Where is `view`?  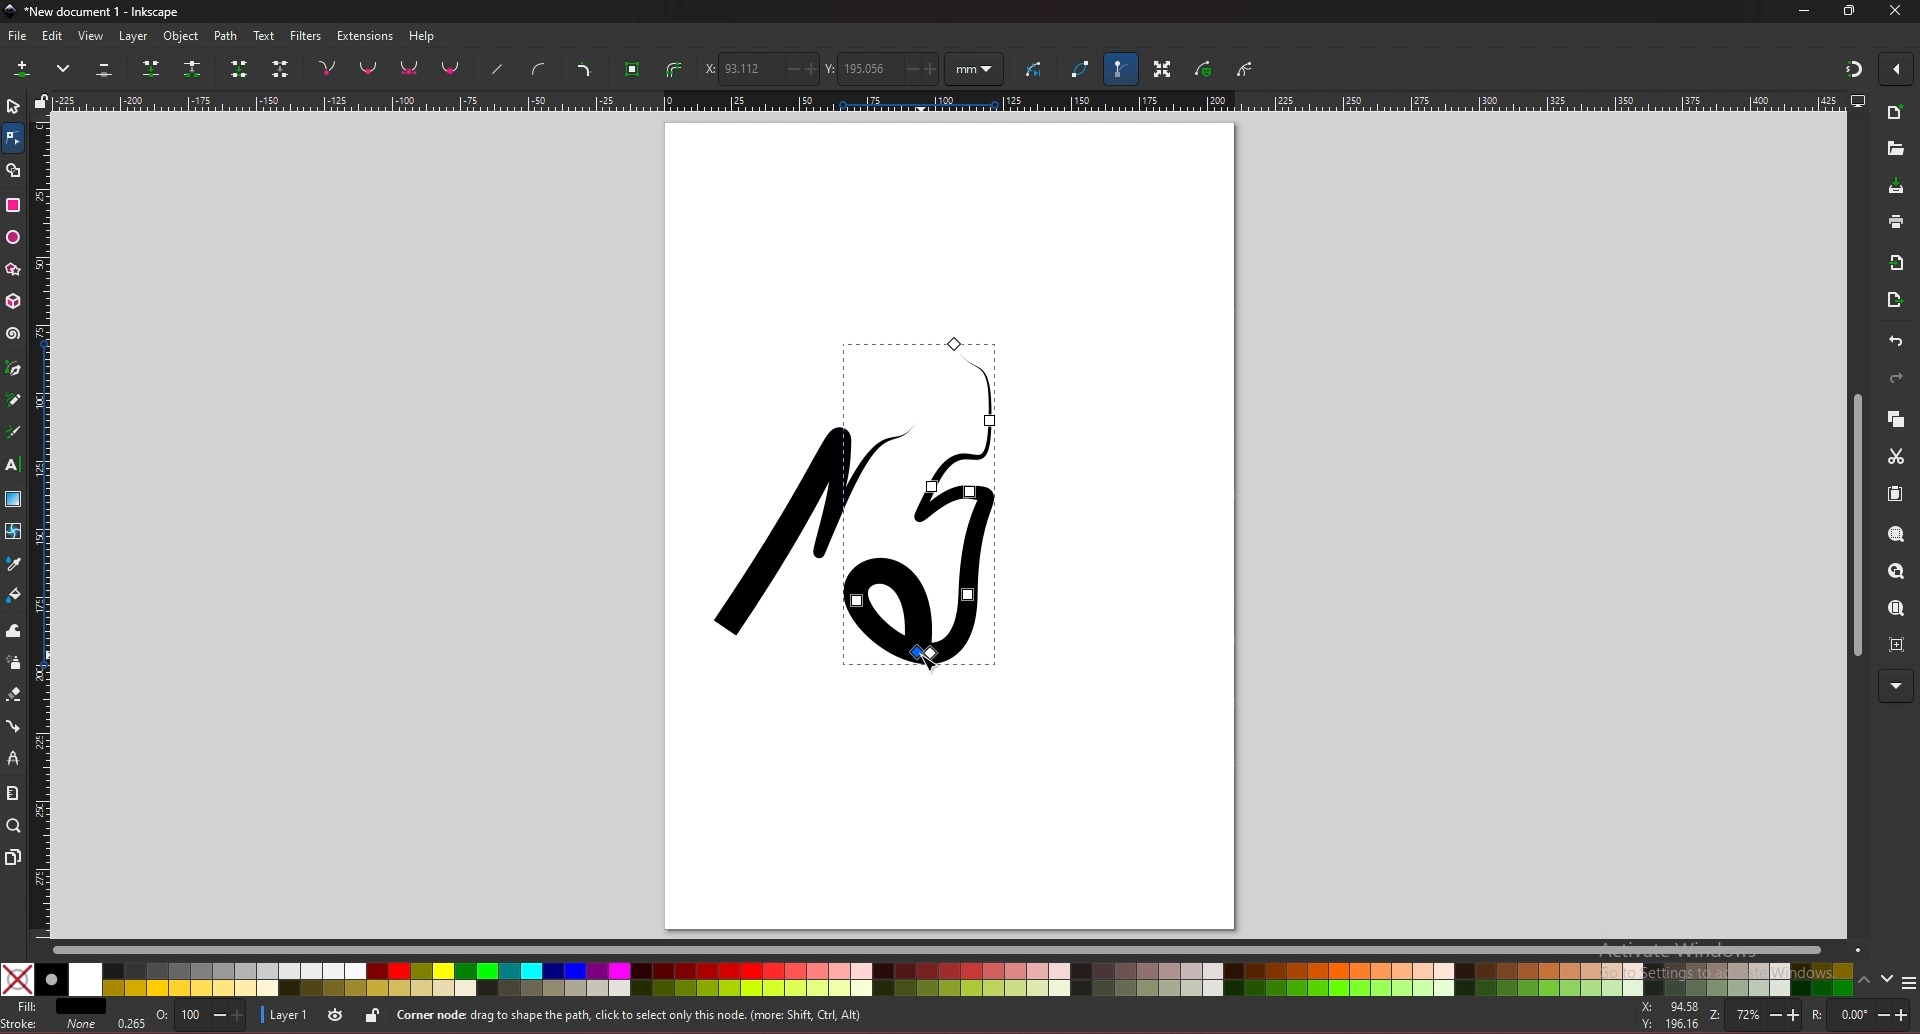
view is located at coordinates (91, 36).